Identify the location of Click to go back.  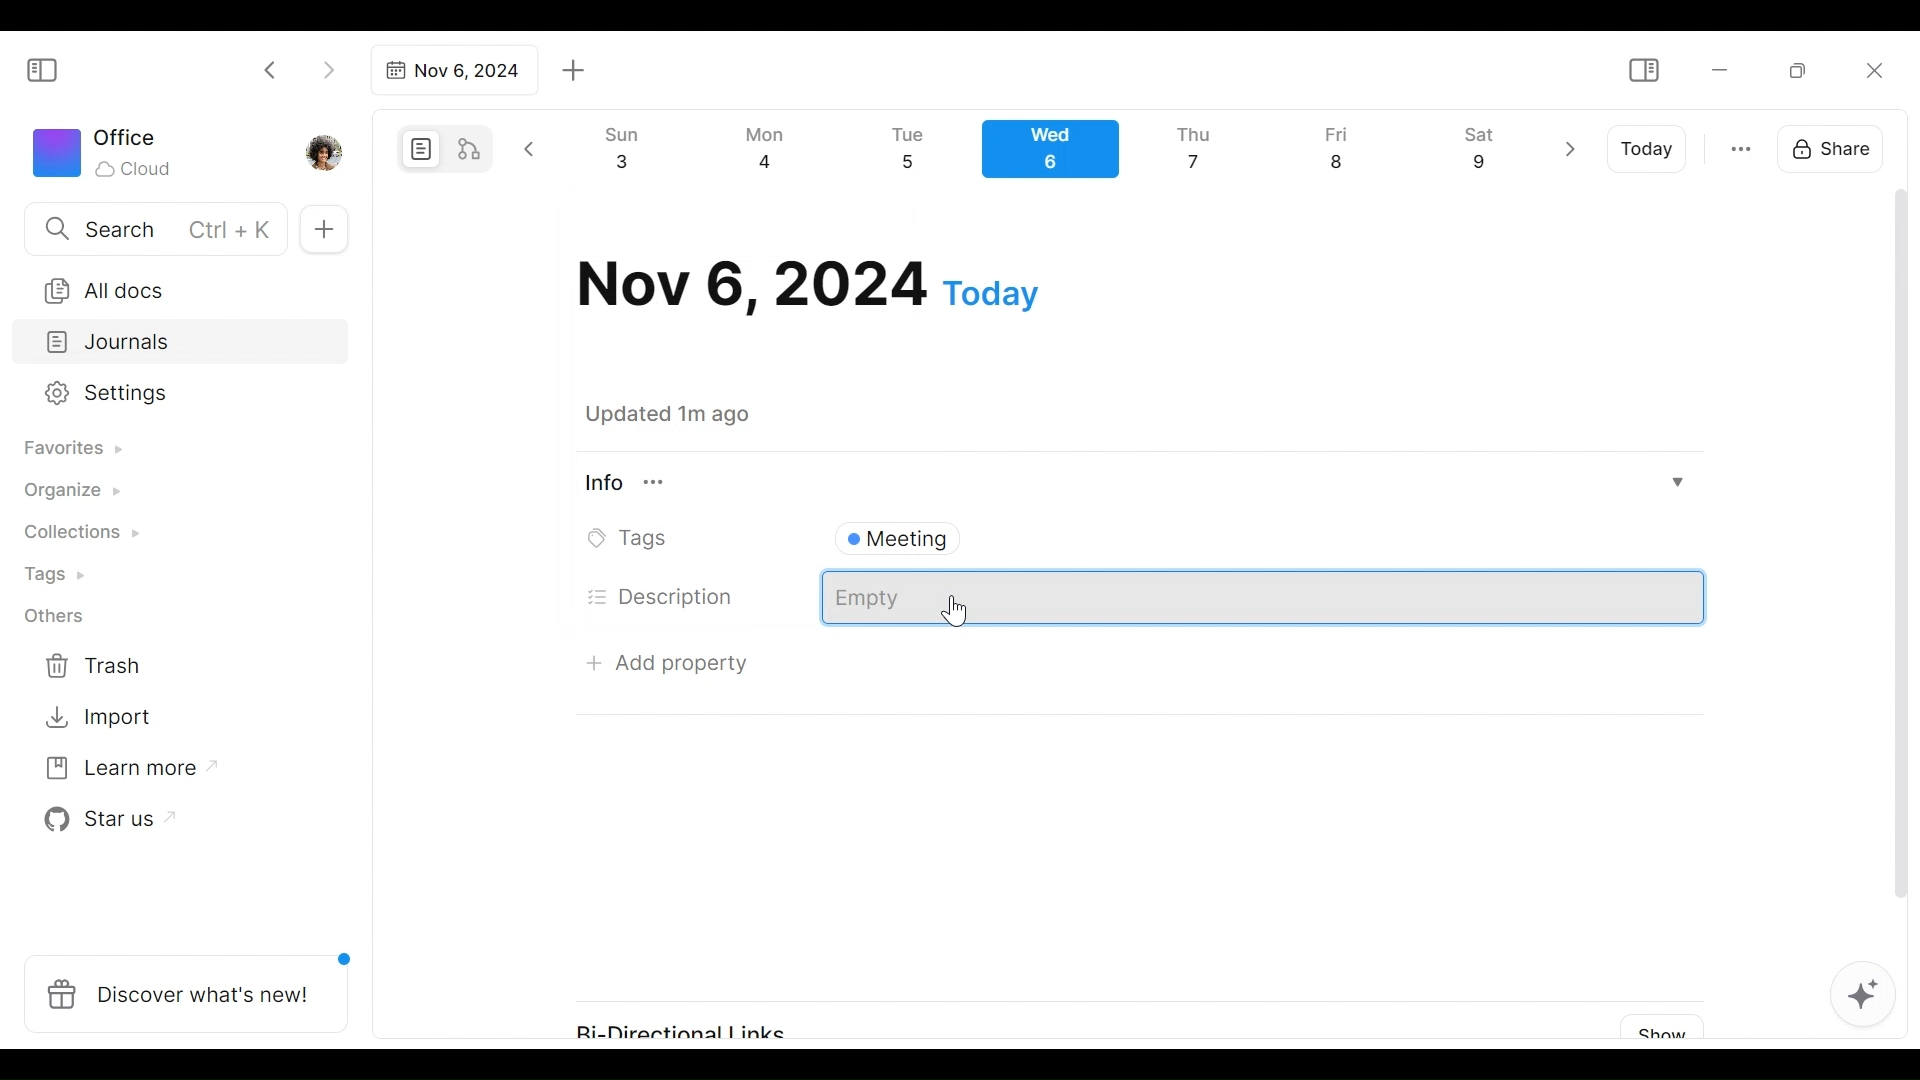
(271, 68).